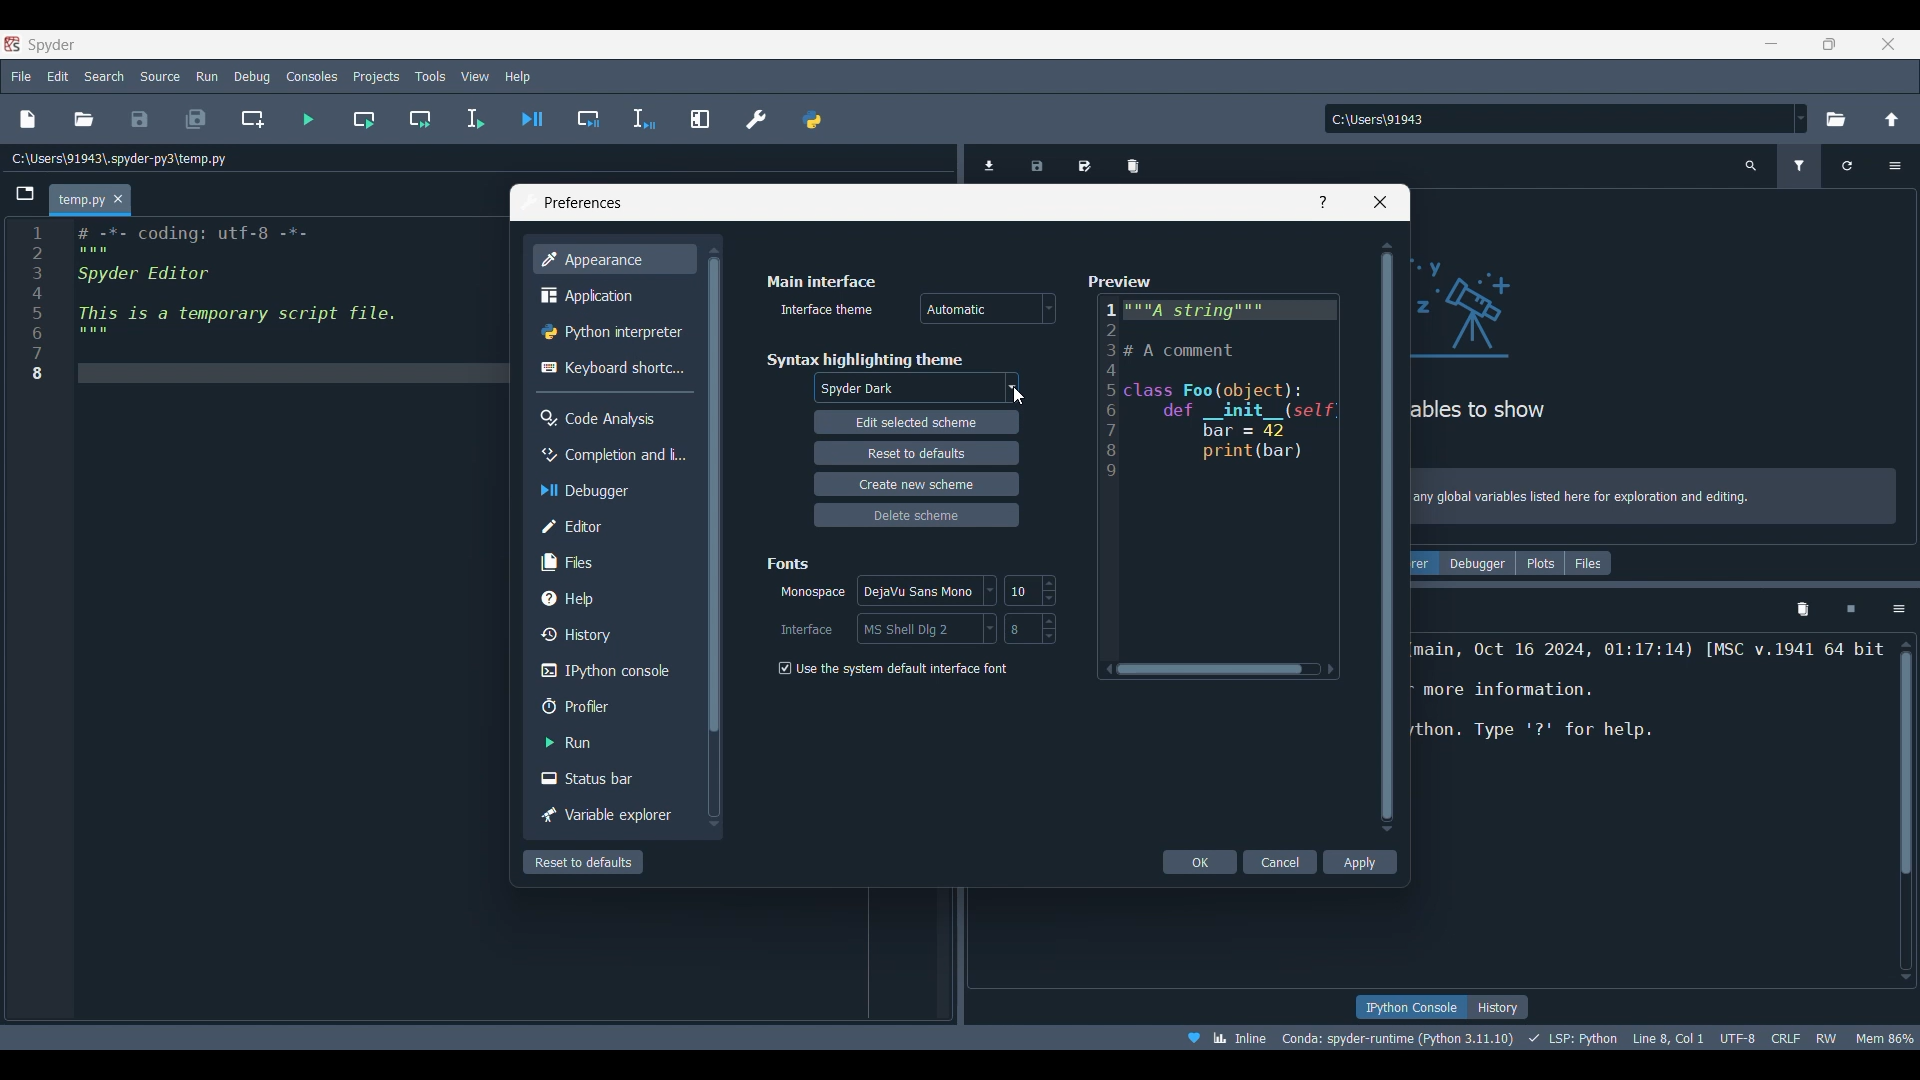 This screenshot has height=1080, width=1920. Describe the element at coordinates (611, 816) in the screenshot. I see `Variable explorer` at that location.